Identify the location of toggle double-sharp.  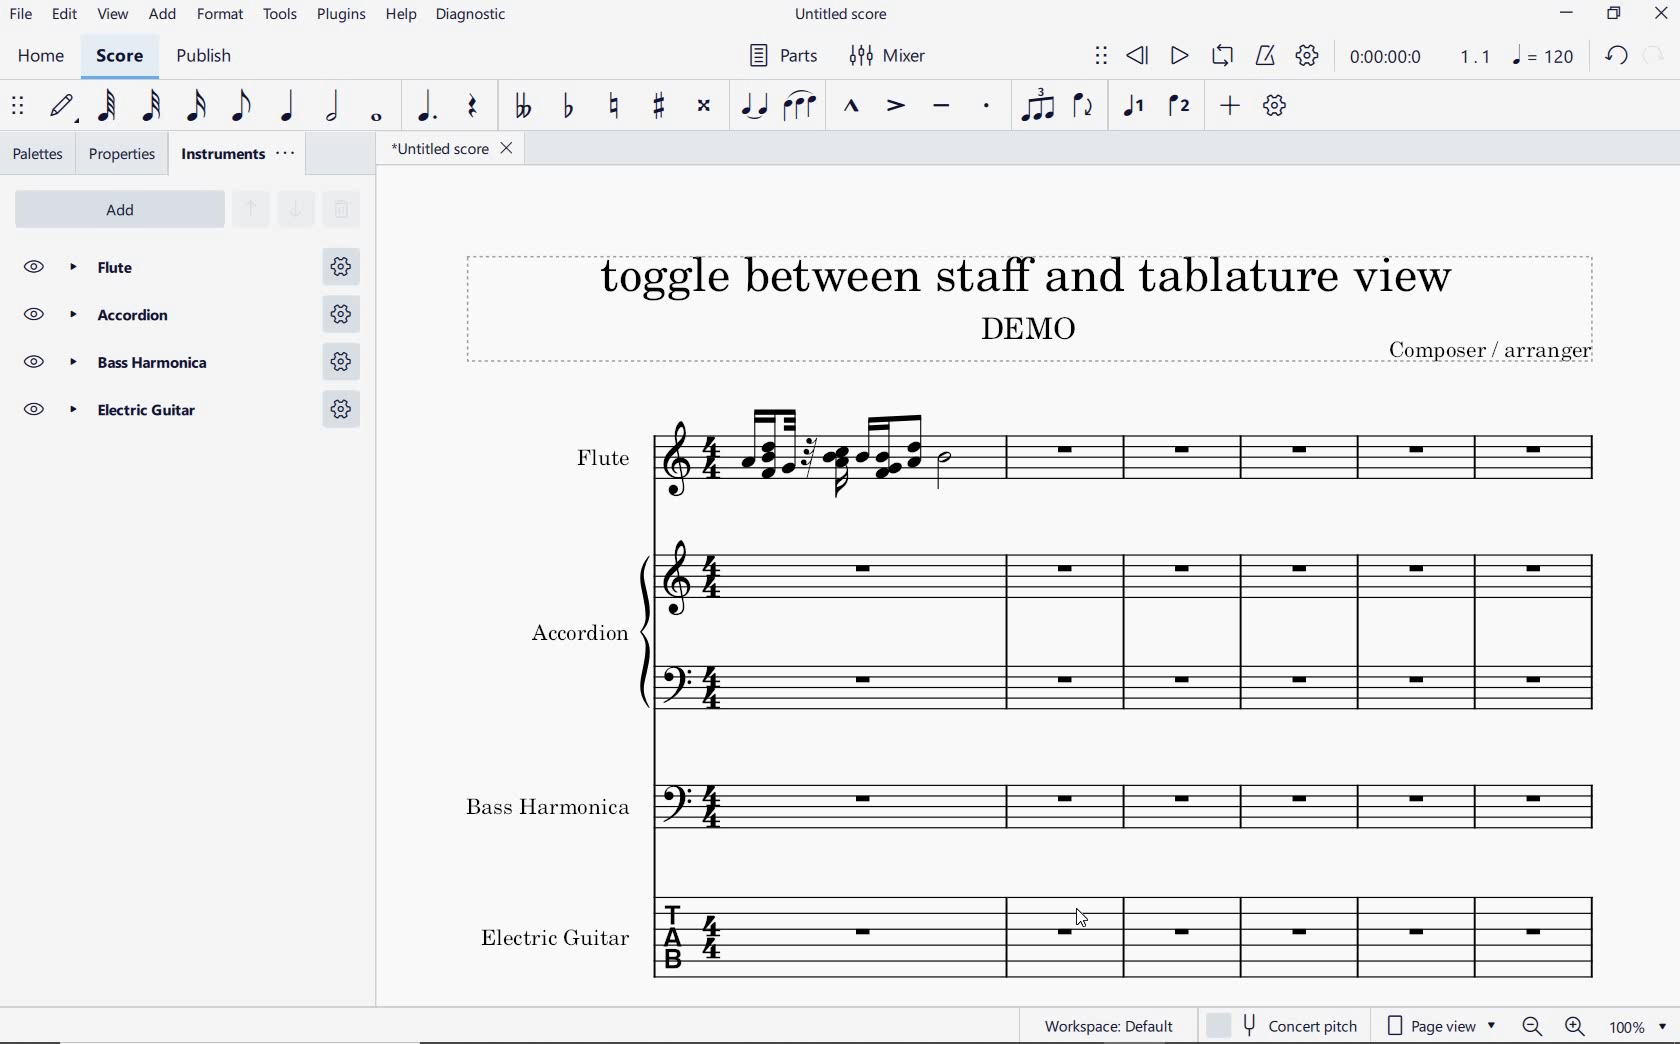
(705, 107).